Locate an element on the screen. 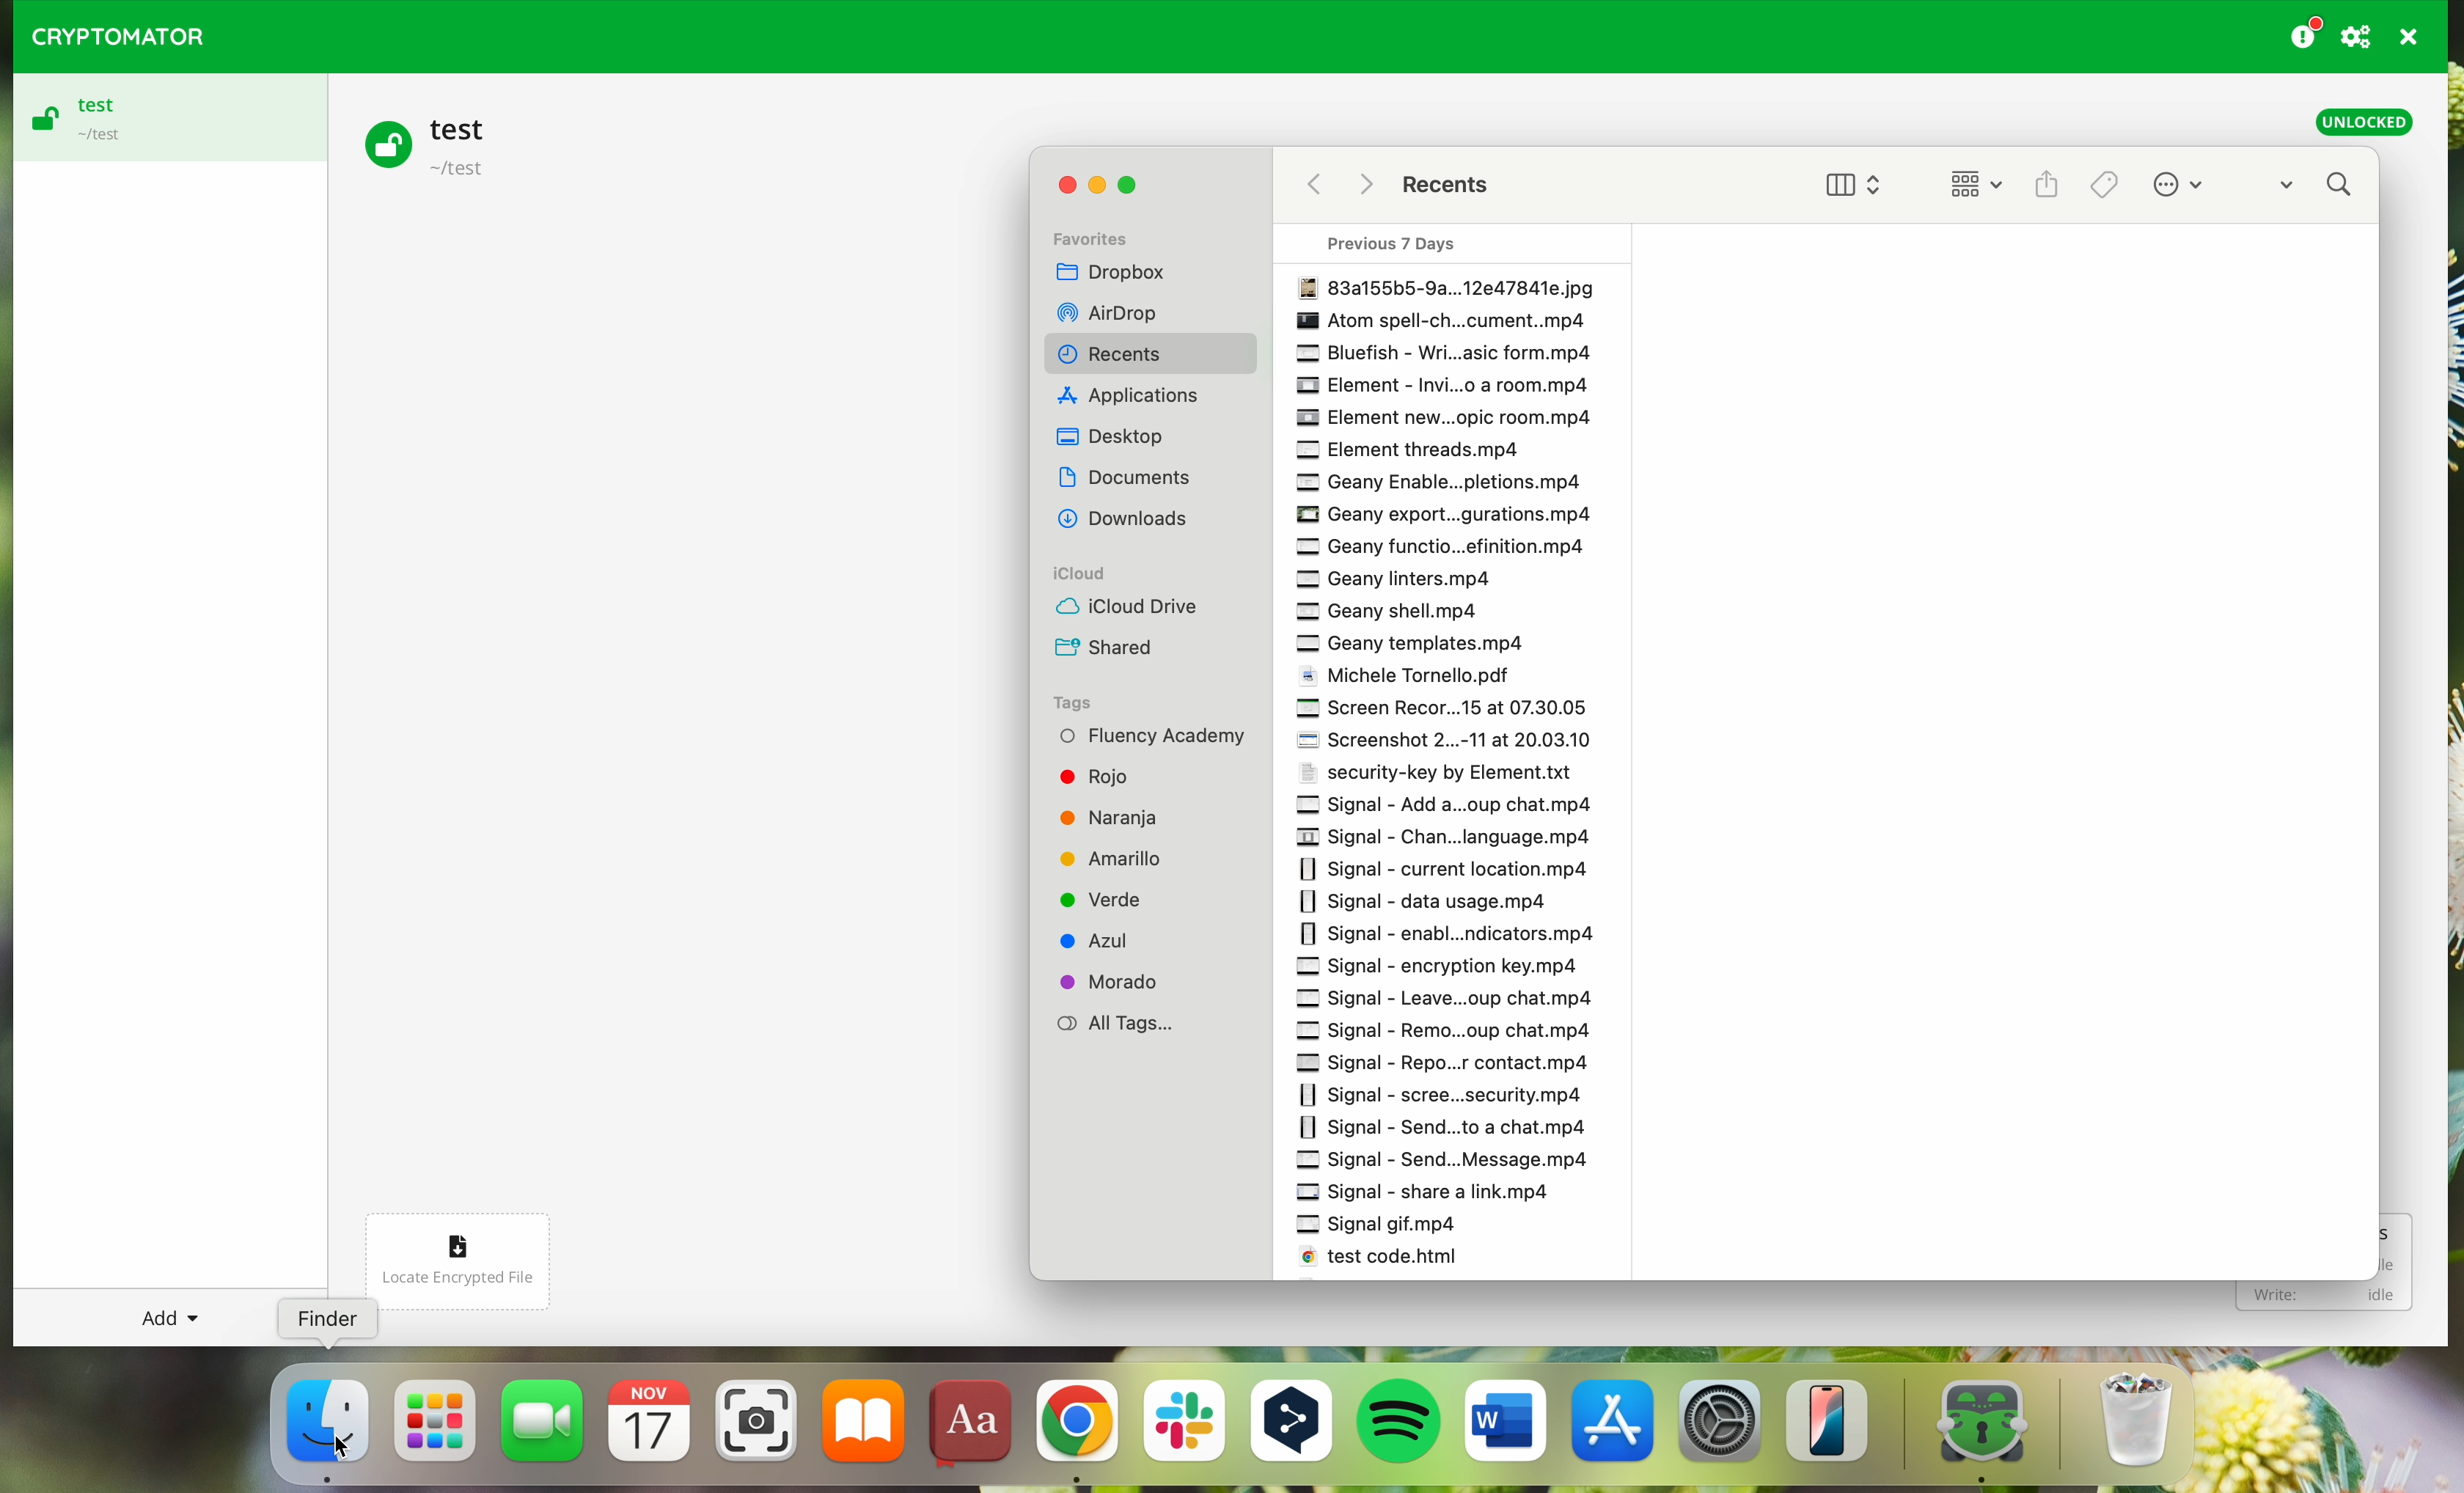   is located at coordinates (1132, 477).